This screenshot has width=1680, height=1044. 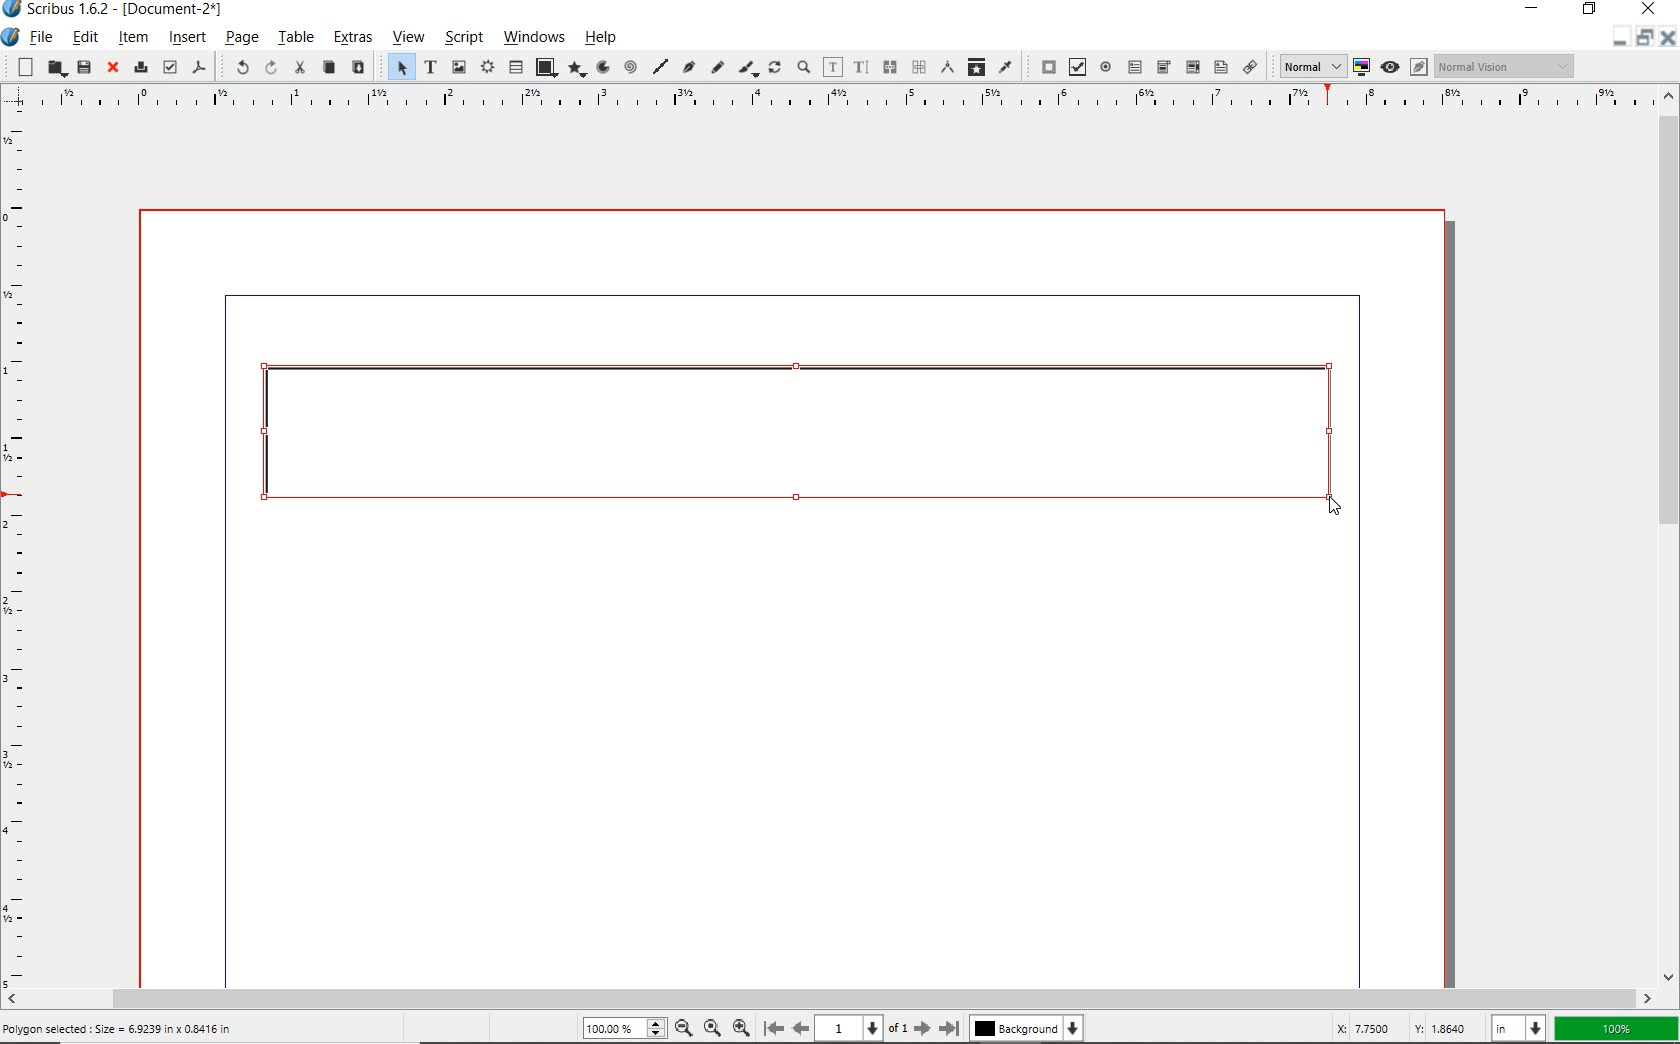 I want to click on pdf check box, so click(x=1074, y=66).